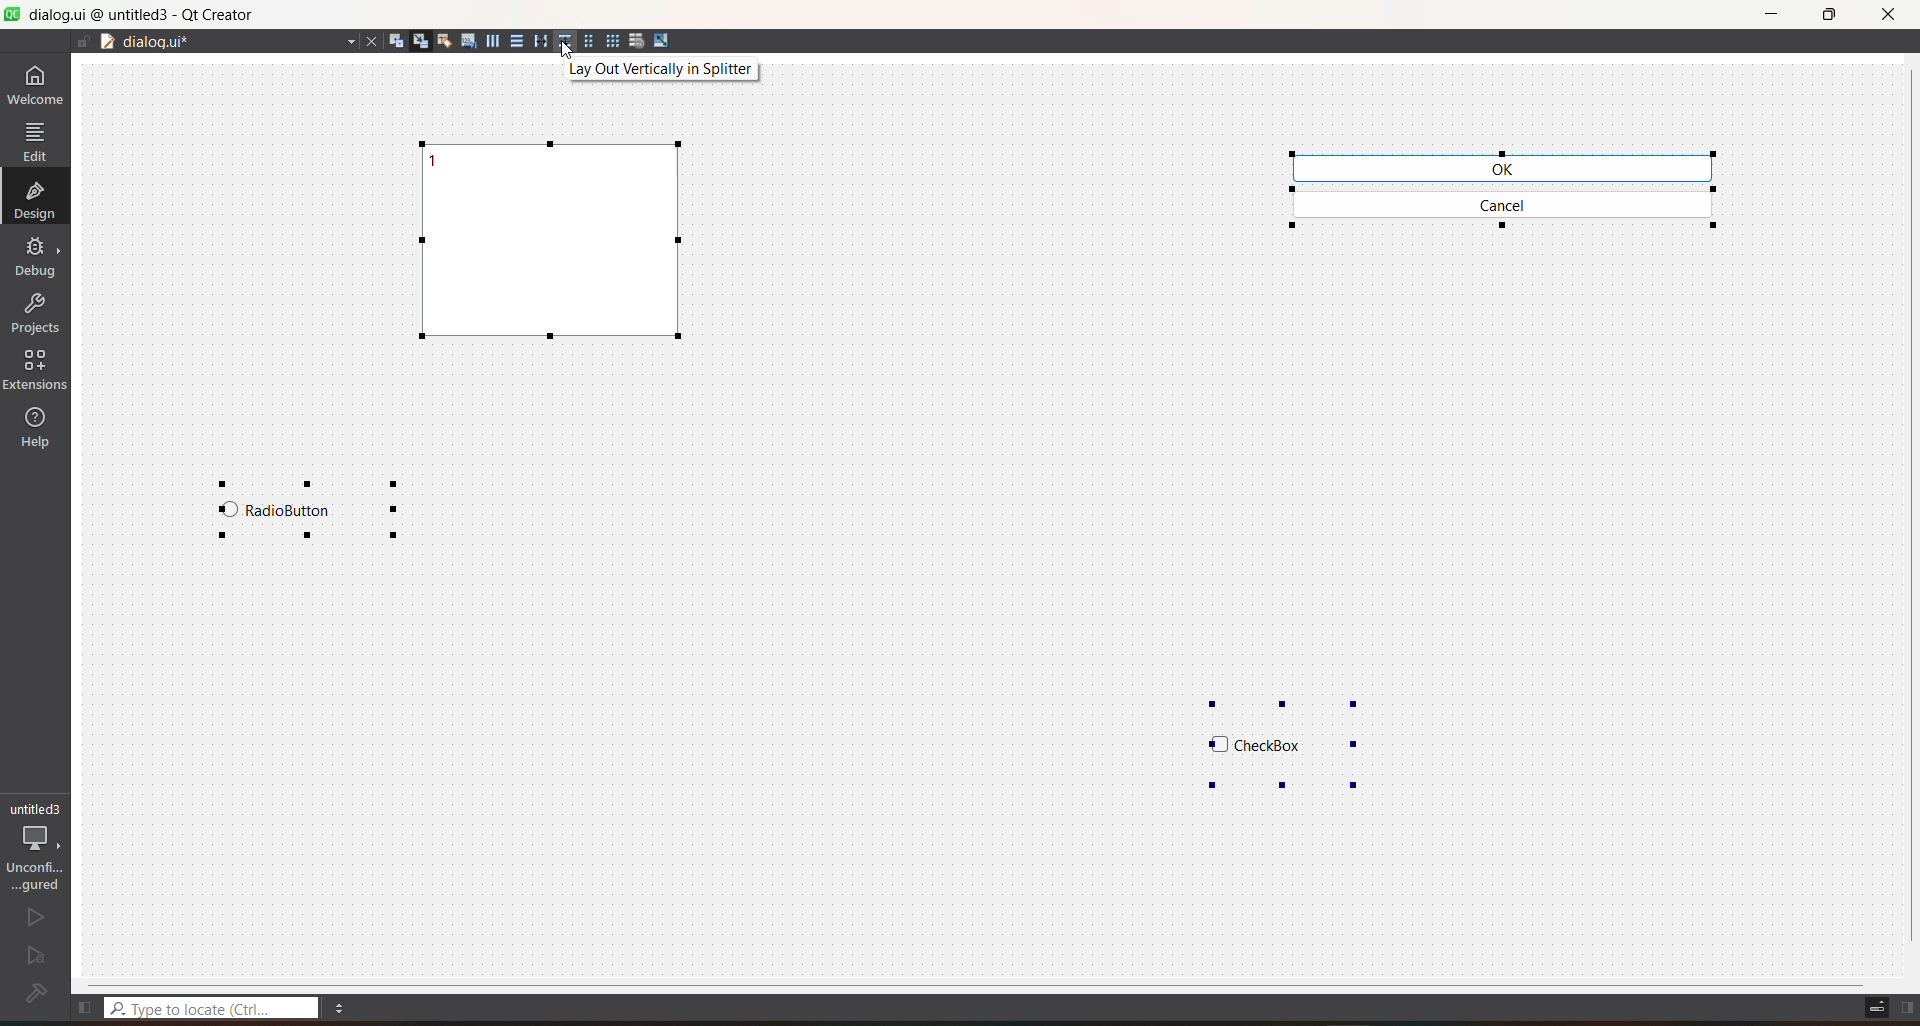  Describe the element at coordinates (1770, 17) in the screenshot. I see `minimize` at that location.